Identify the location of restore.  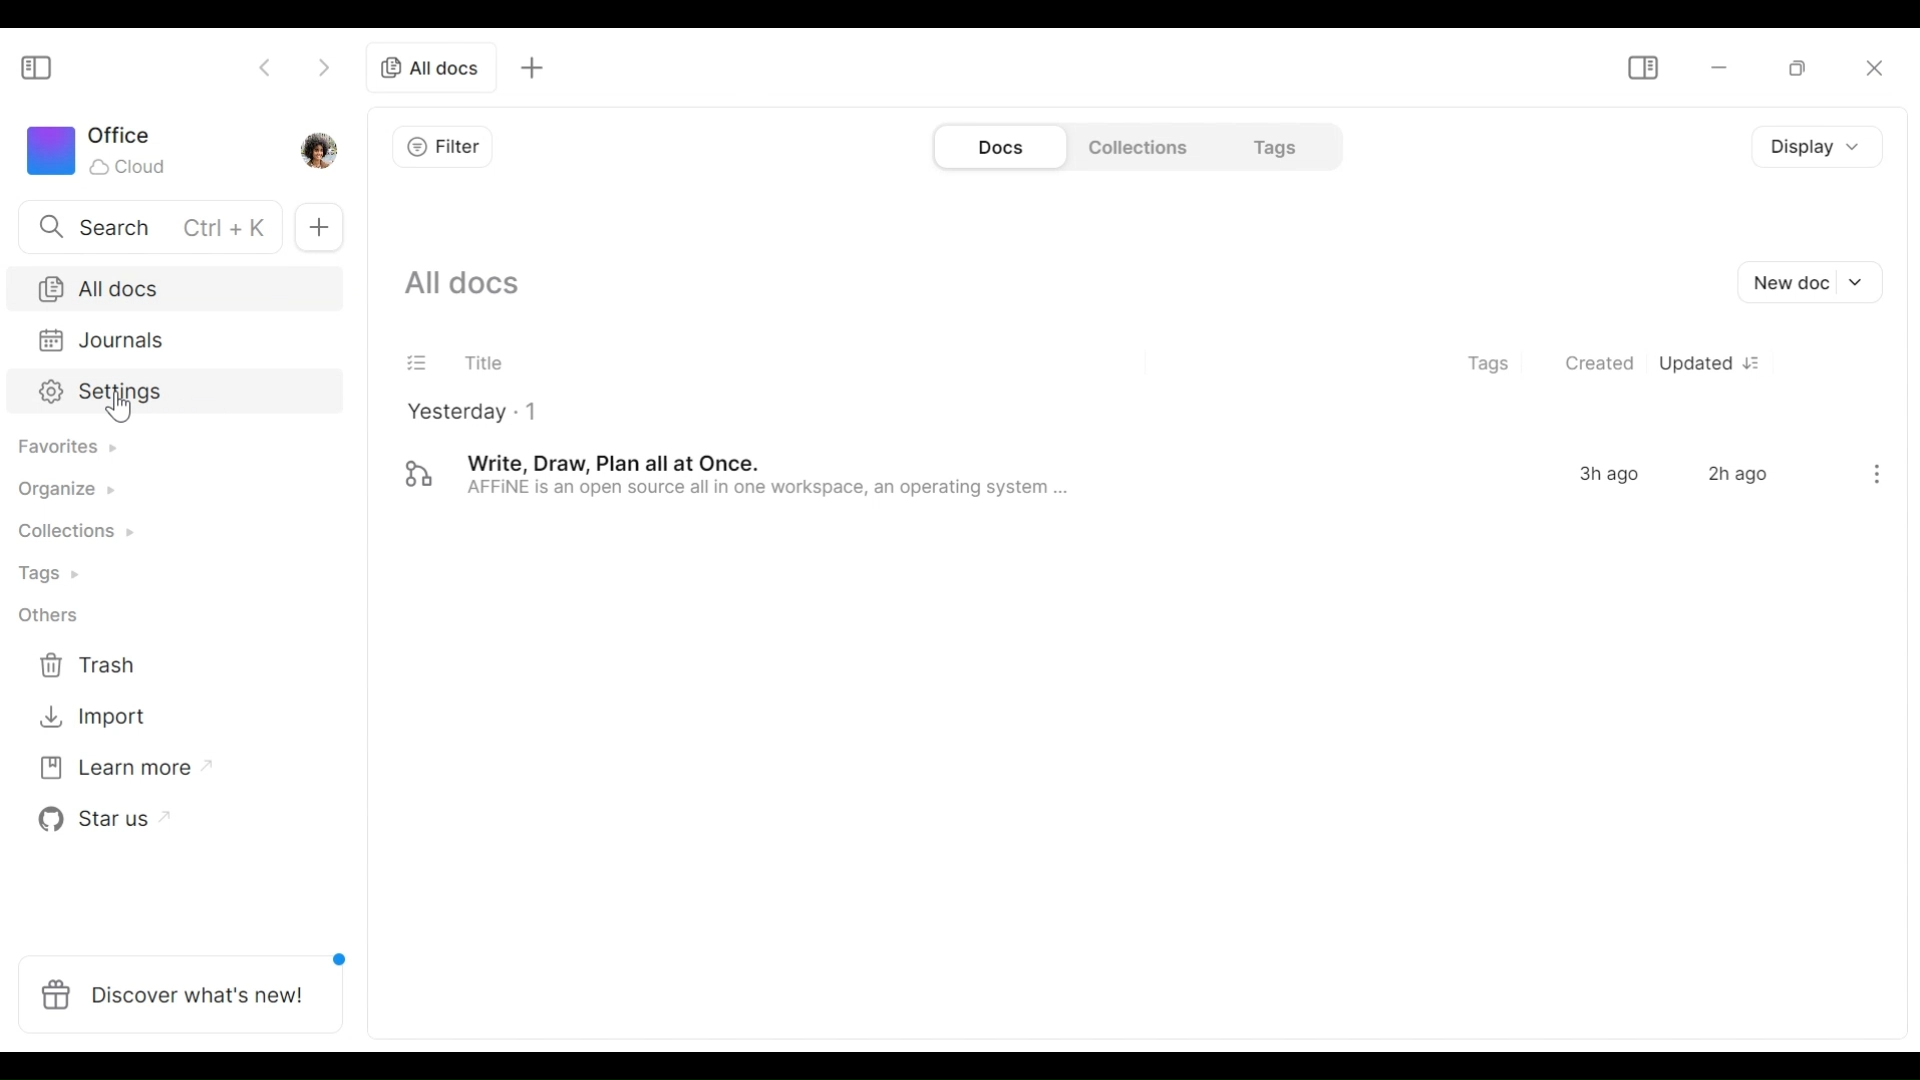
(1799, 68).